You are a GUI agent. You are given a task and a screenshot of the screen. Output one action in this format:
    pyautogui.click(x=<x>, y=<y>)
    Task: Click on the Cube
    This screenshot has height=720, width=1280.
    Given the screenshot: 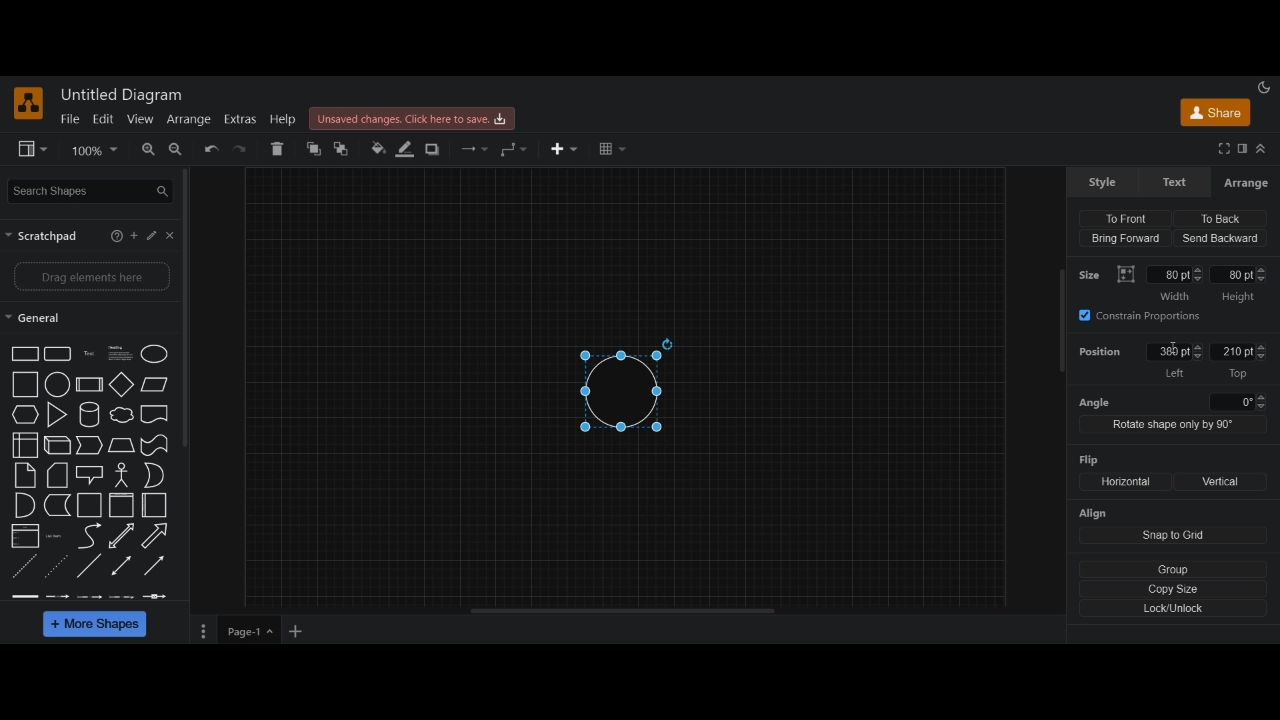 What is the action you would take?
    pyautogui.click(x=58, y=446)
    